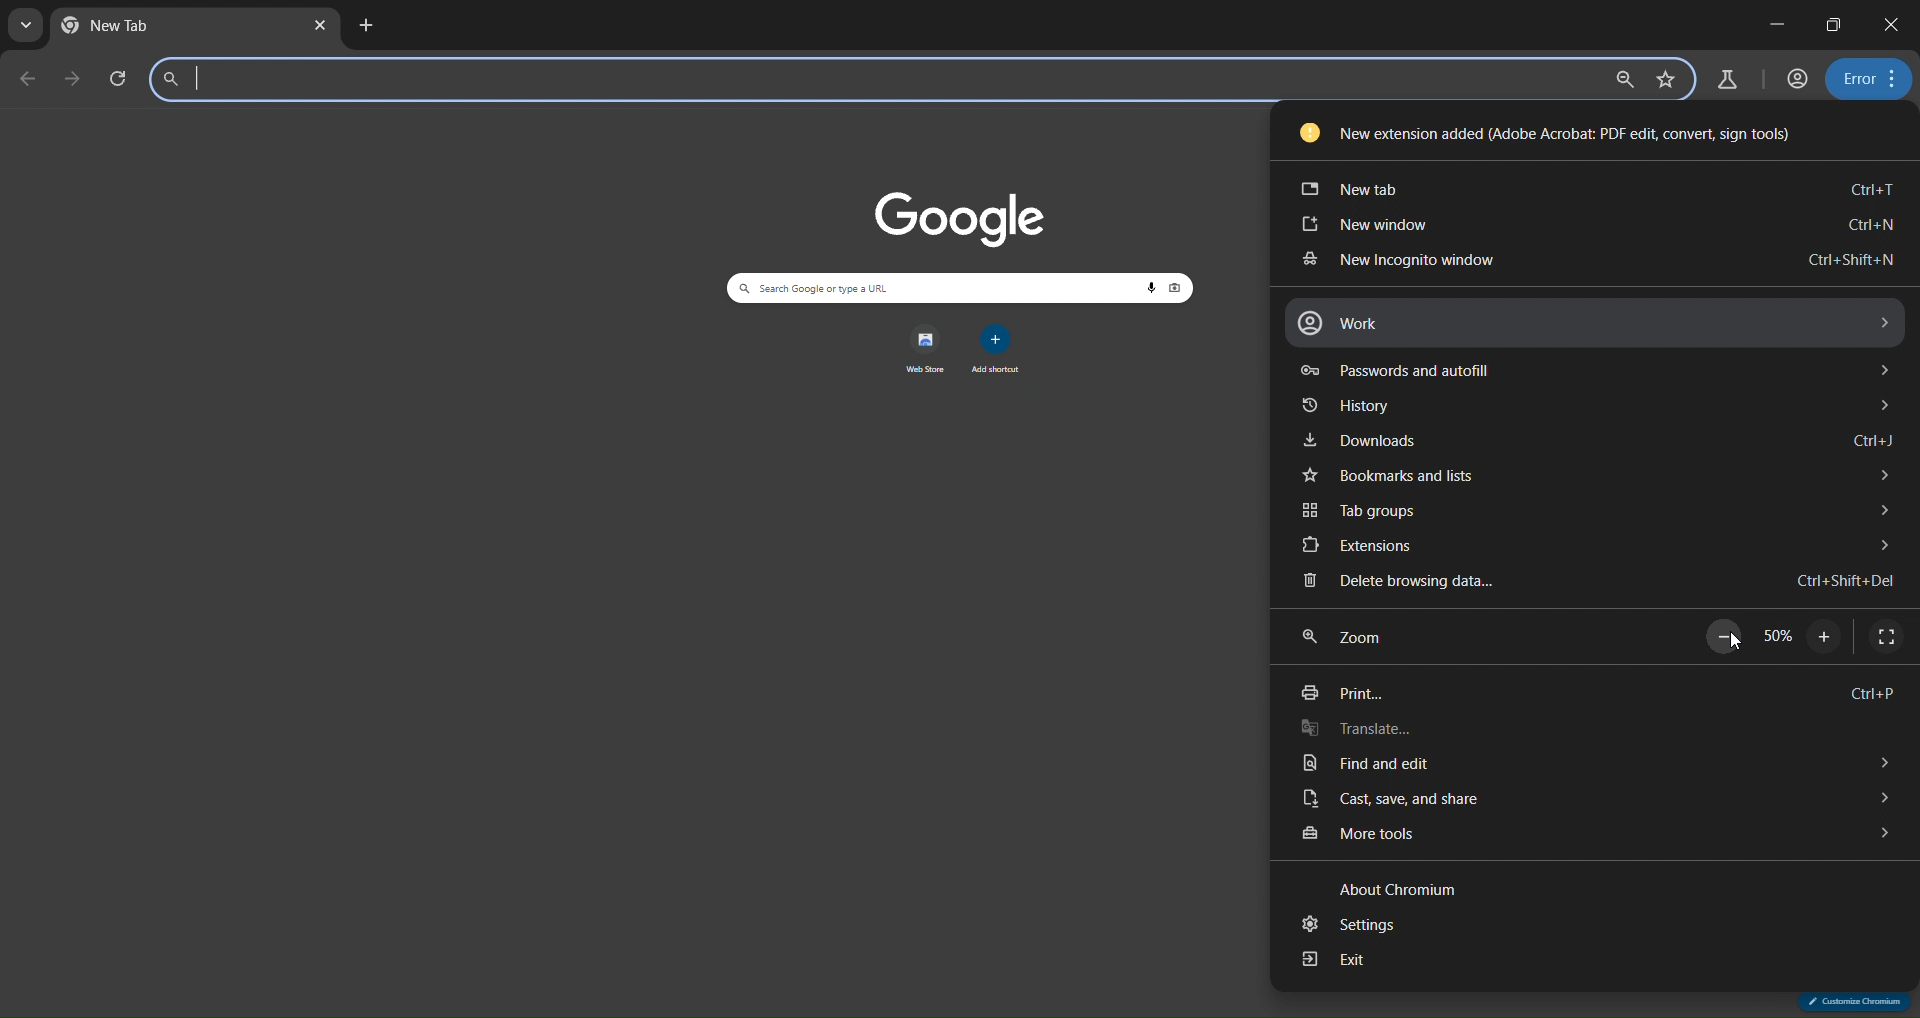 The height and width of the screenshot is (1018, 1920). What do you see at coordinates (74, 76) in the screenshot?
I see `go forward one page` at bounding box center [74, 76].